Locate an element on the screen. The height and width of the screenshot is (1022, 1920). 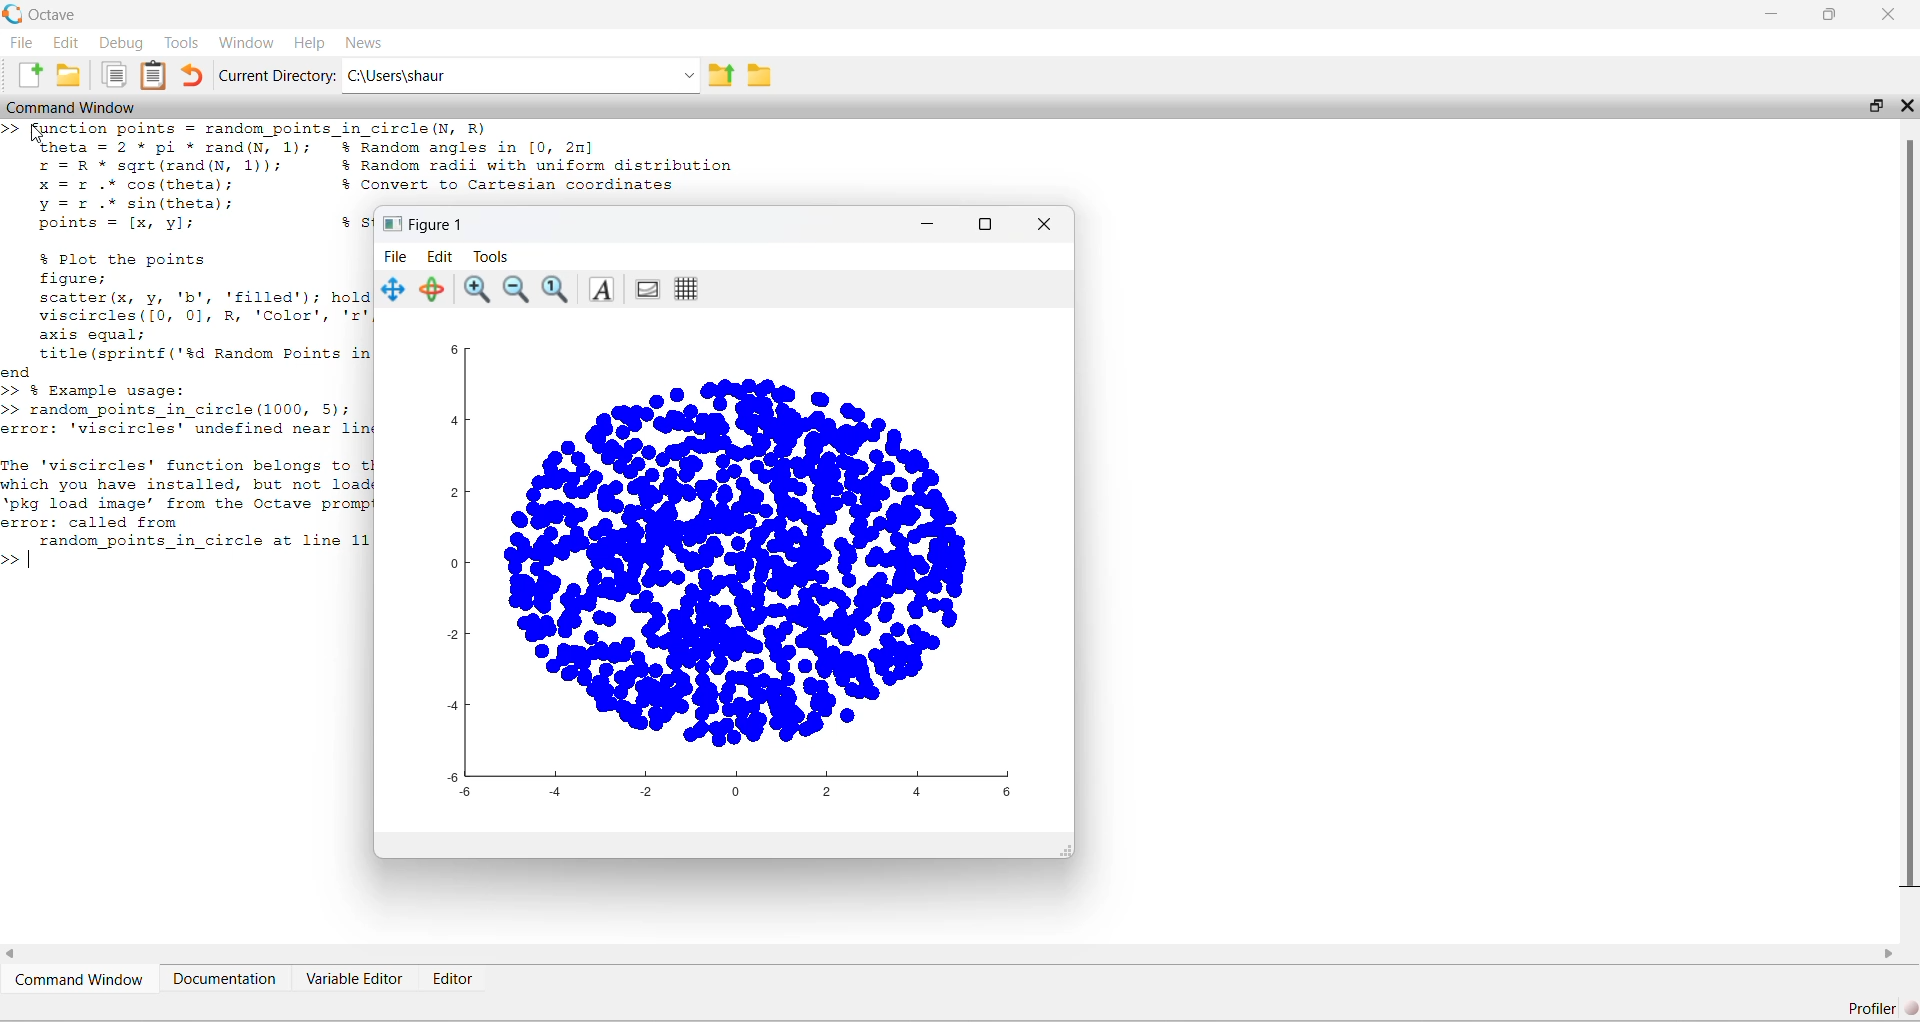
Rotate is located at coordinates (432, 290).